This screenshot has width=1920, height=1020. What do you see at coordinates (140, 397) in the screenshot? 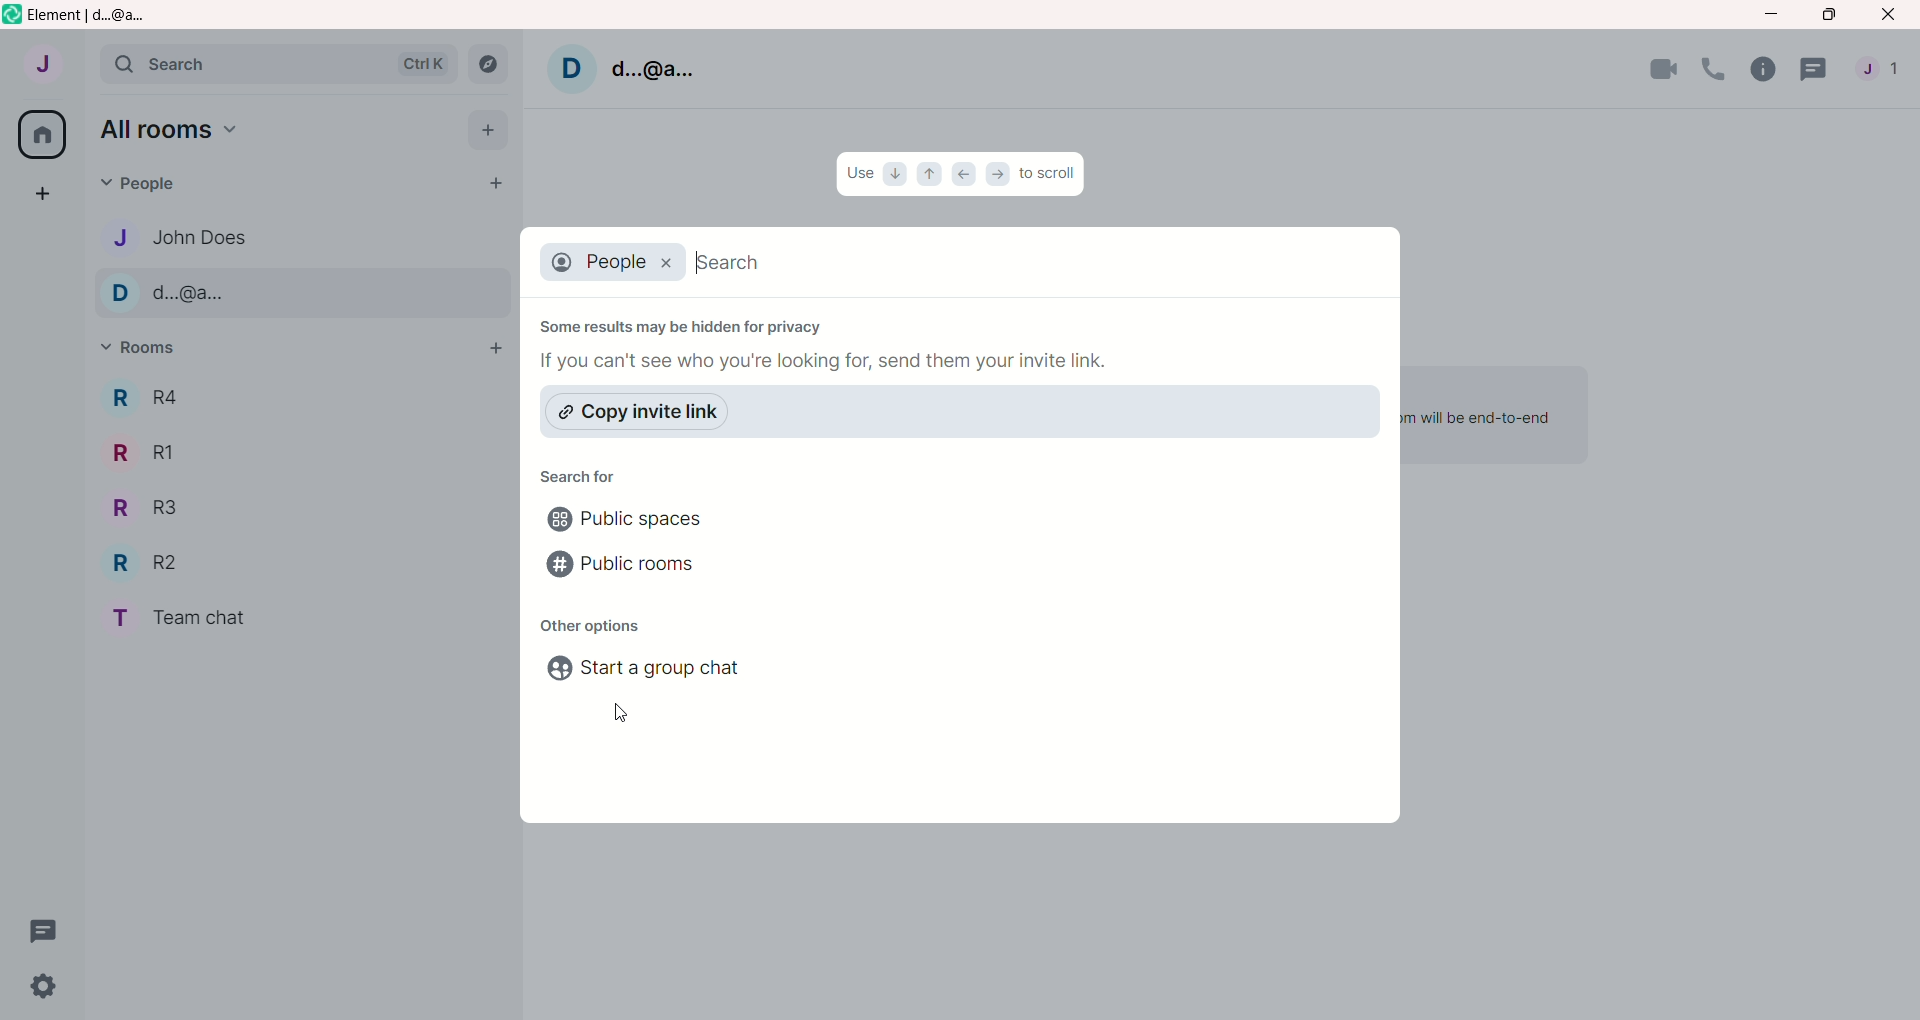
I see `R4` at bounding box center [140, 397].